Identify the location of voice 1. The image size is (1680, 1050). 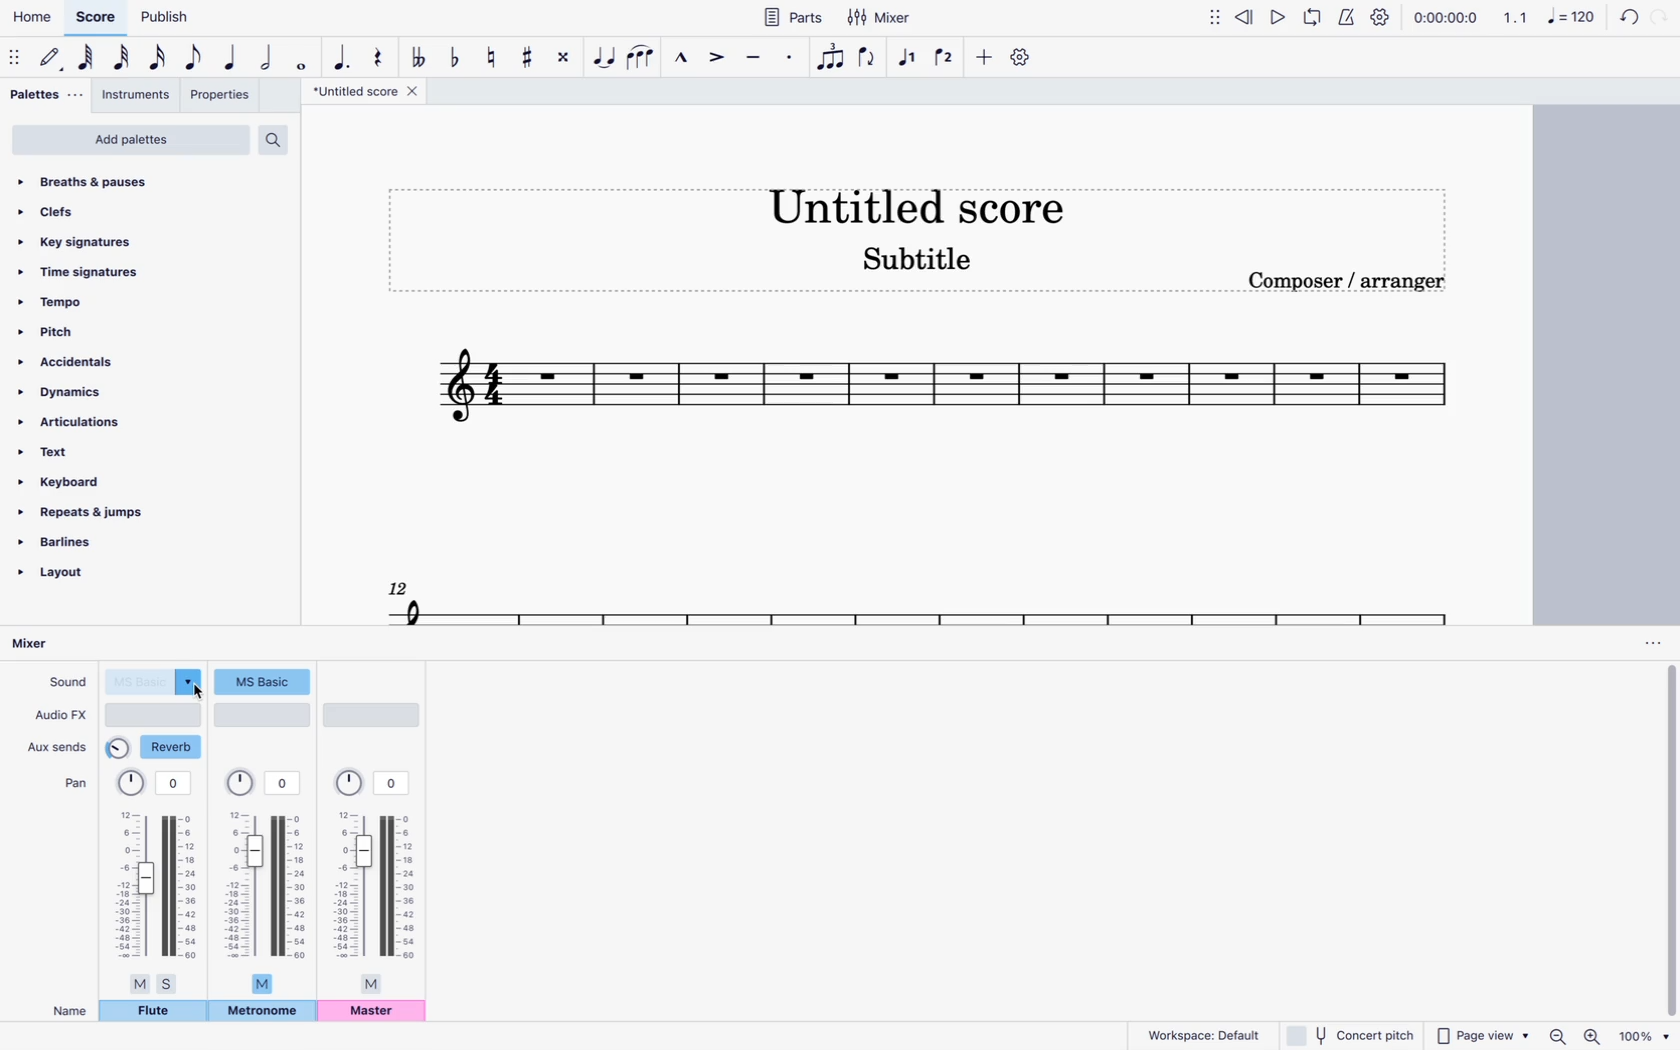
(909, 58).